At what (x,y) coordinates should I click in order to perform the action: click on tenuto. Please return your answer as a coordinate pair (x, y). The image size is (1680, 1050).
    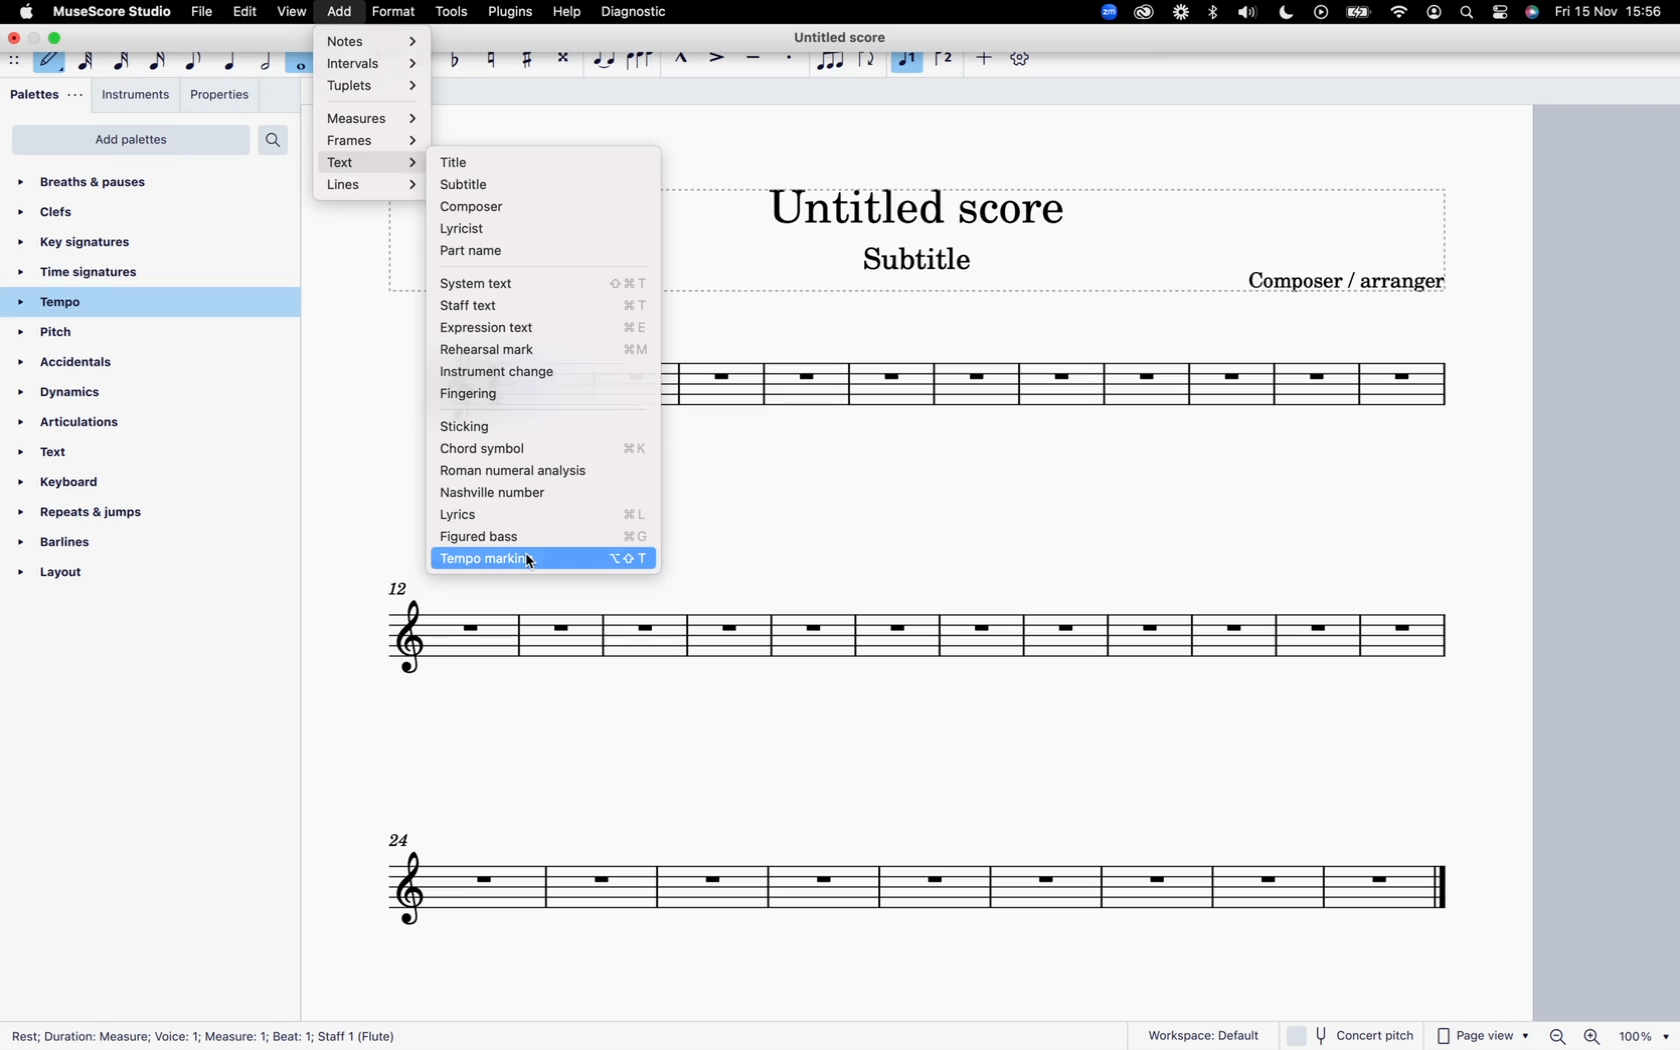
    Looking at the image, I should click on (752, 58).